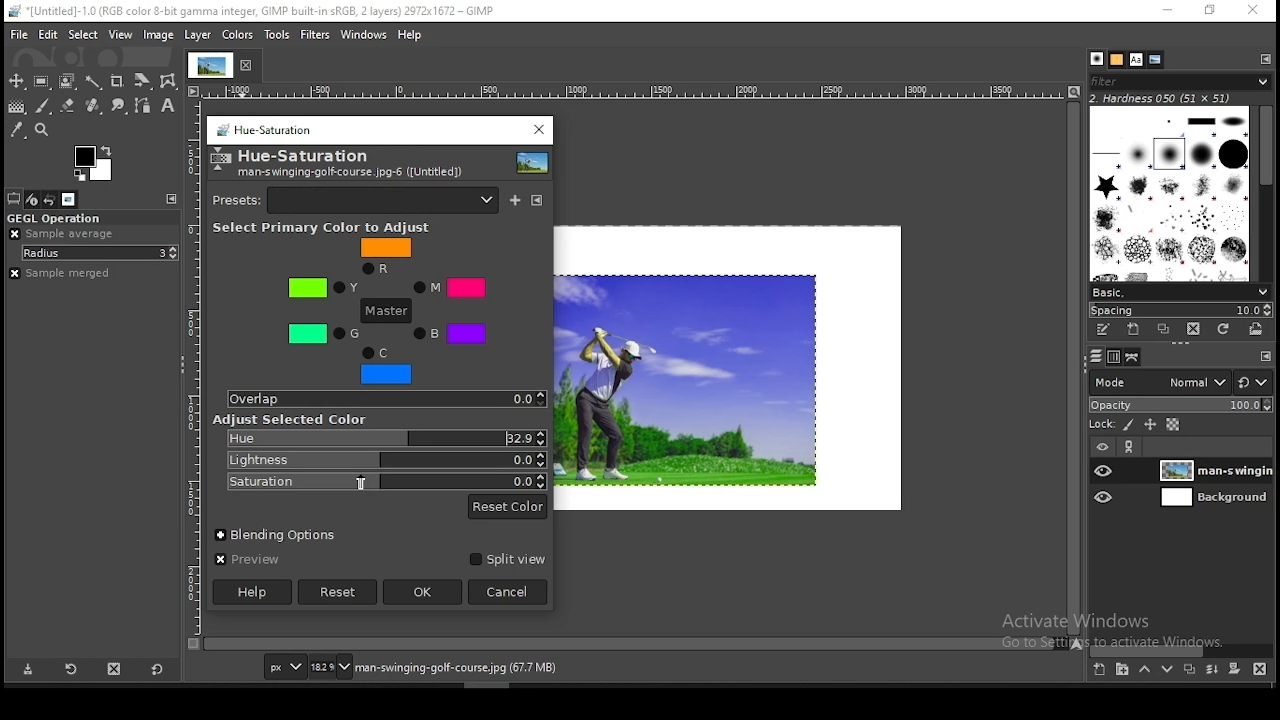  I want to click on restore tool preset, so click(72, 670).